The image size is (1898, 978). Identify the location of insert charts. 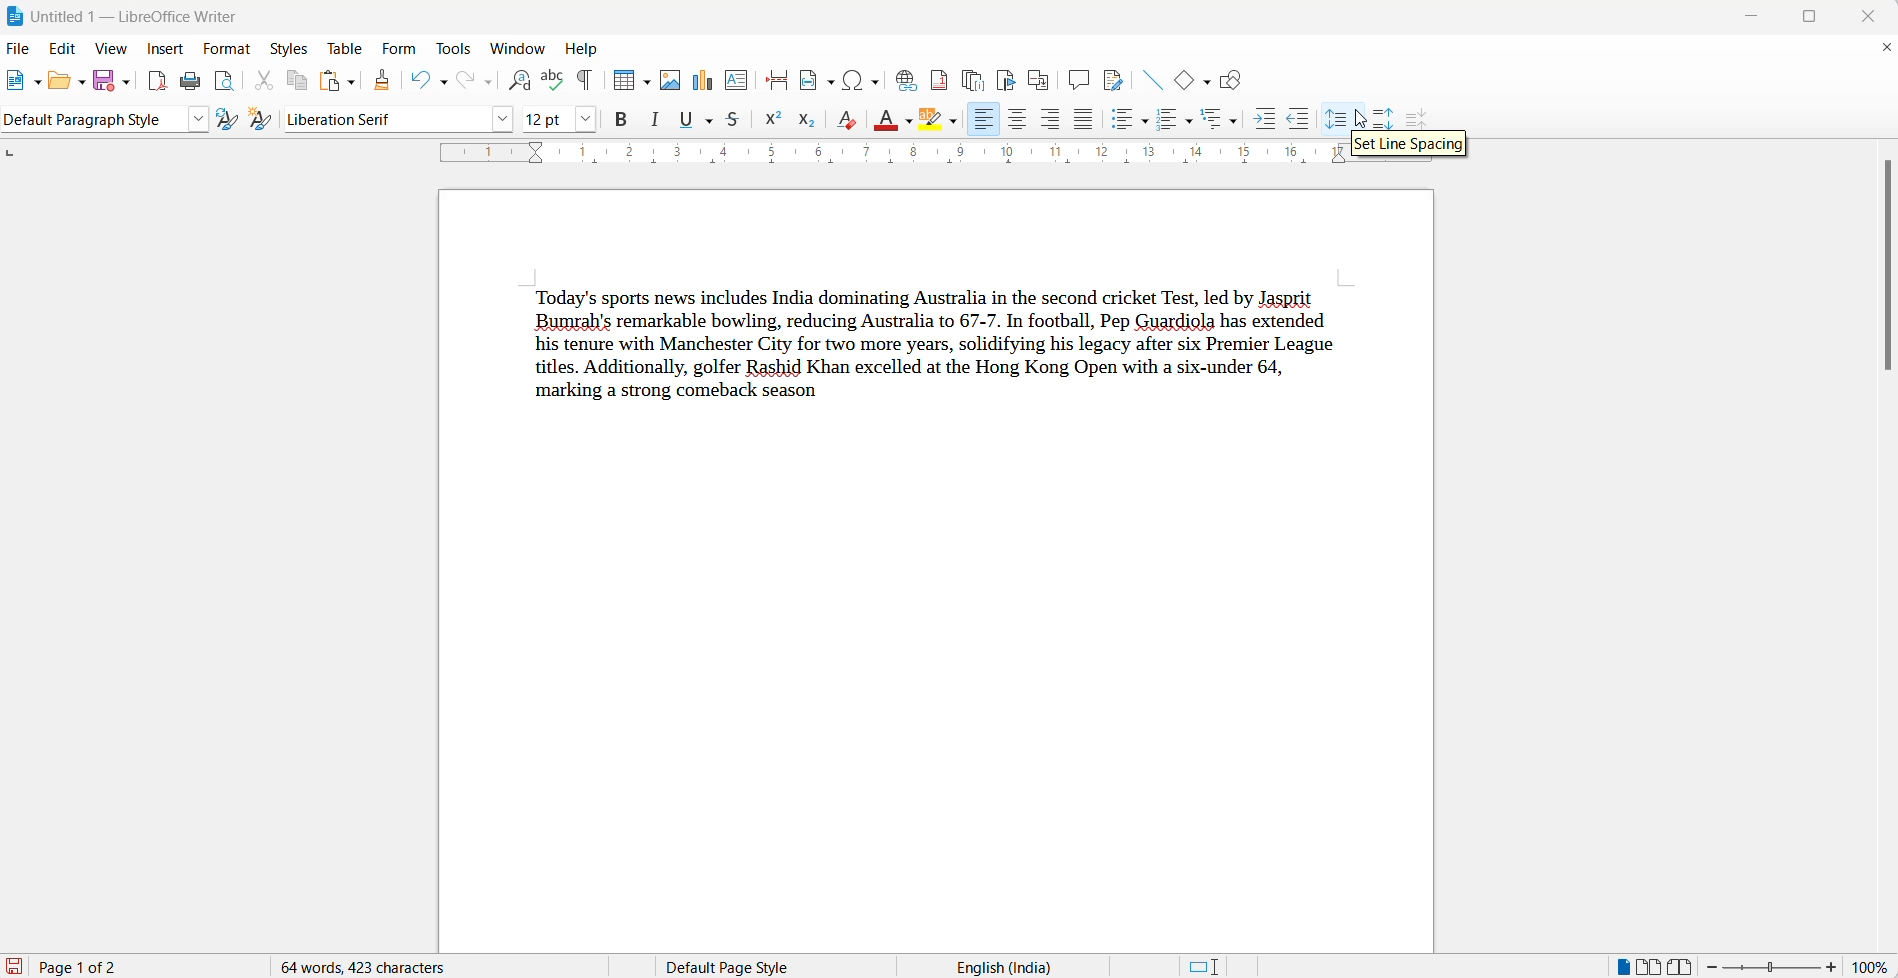
(701, 81).